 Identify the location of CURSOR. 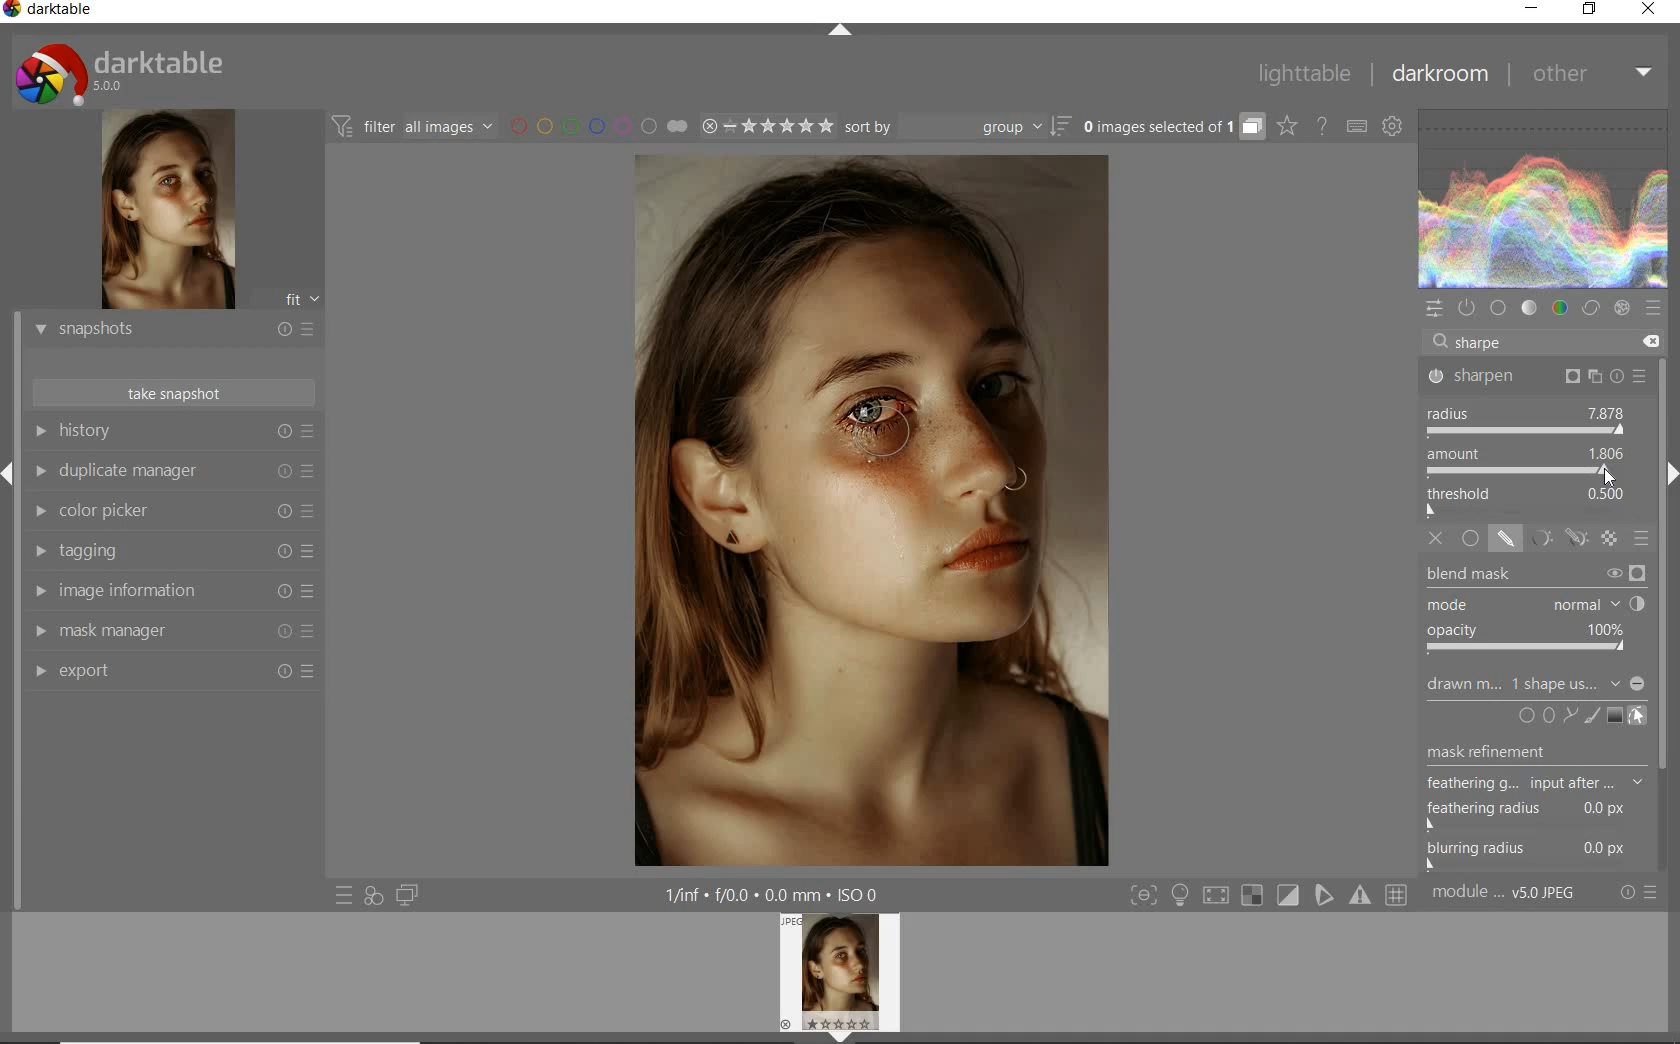
(1609, 477).